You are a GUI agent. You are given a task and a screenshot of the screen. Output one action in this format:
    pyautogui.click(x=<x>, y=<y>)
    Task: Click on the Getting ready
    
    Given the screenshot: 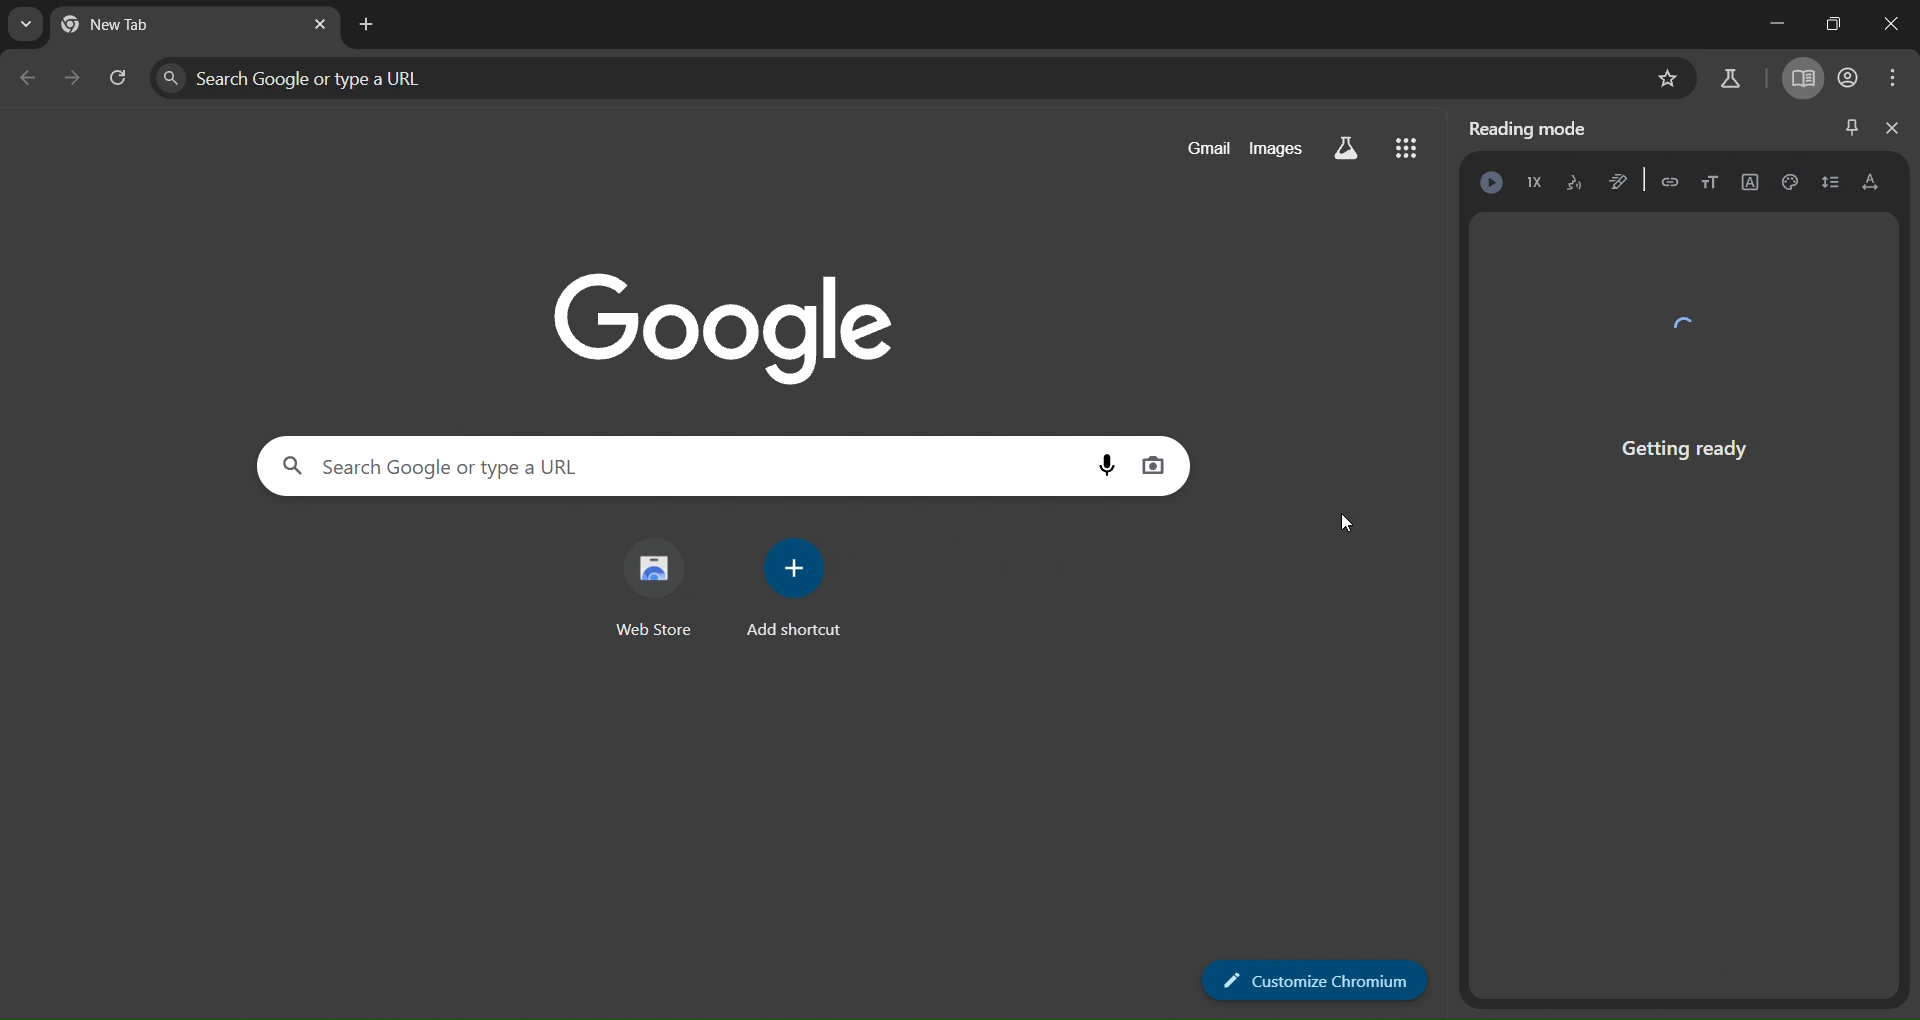 What is the action you would take?
    pyautogui.click(x=1684, y=399)
    